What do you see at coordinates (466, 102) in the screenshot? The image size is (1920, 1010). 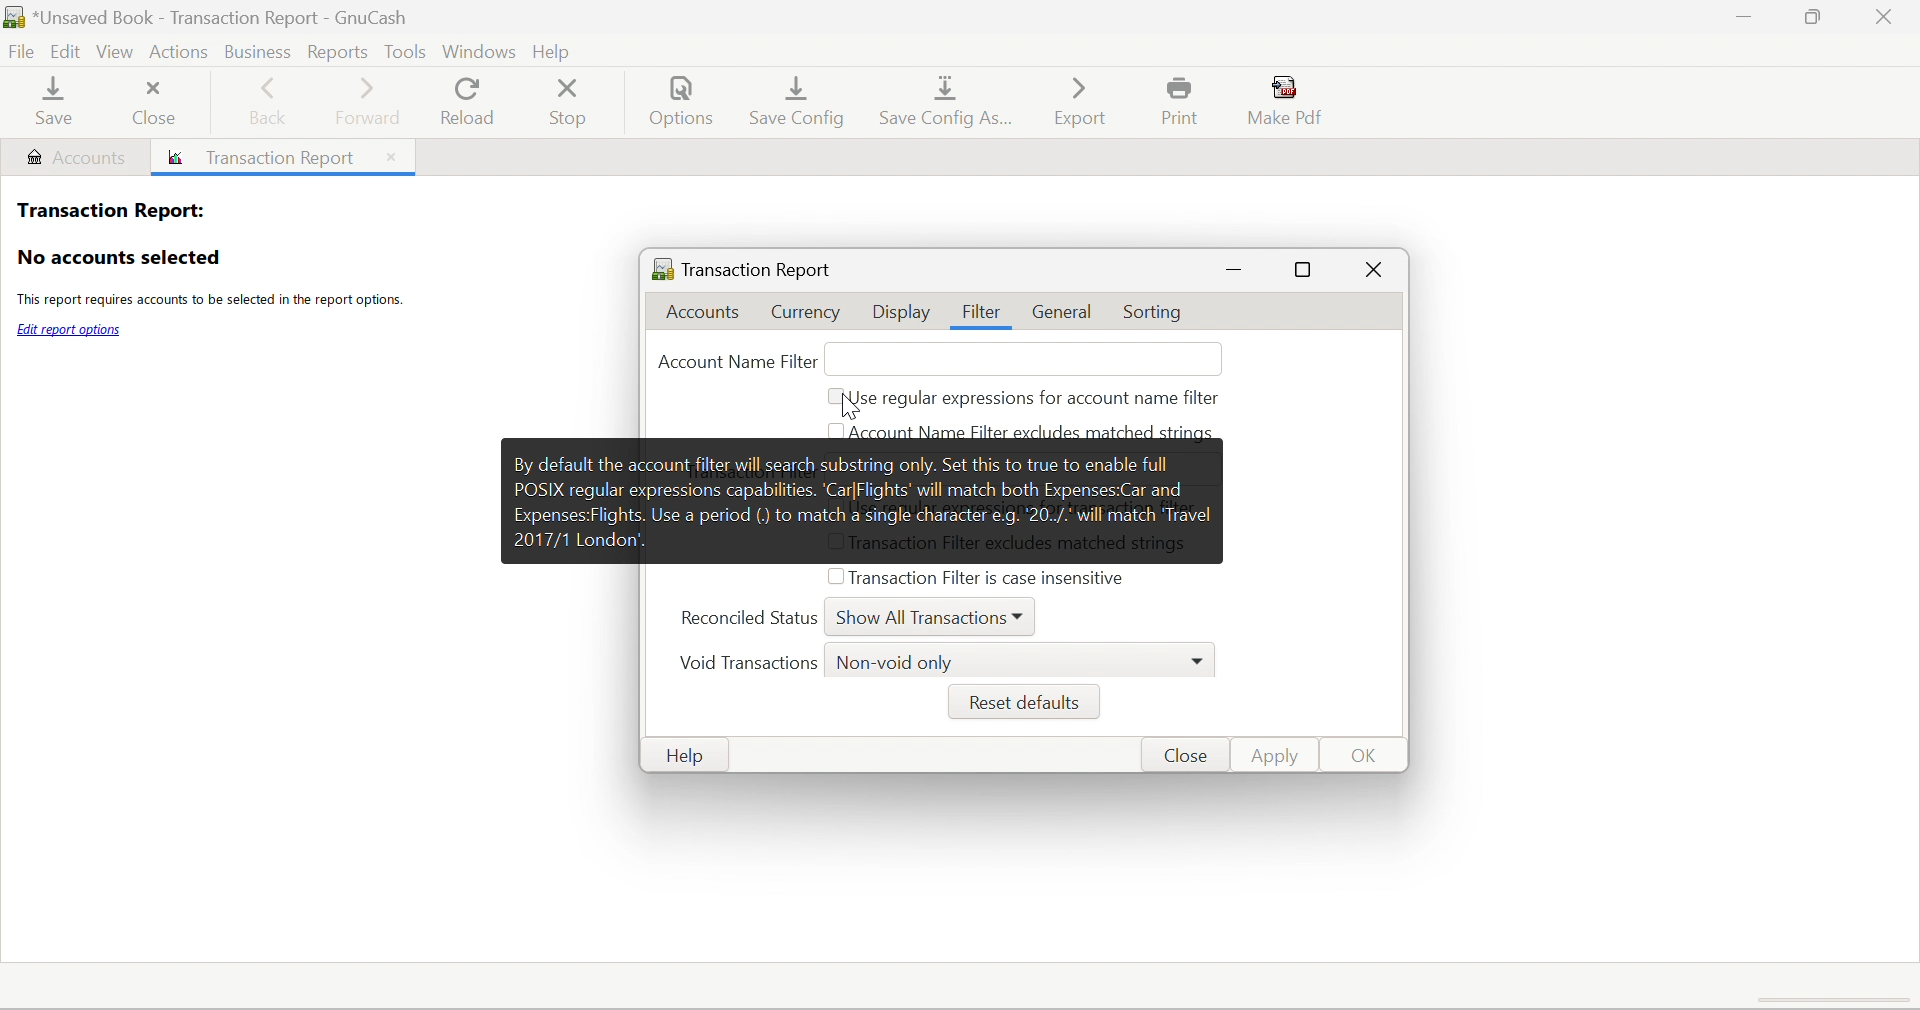 I see `Reload` at bounding box center [466, 102].